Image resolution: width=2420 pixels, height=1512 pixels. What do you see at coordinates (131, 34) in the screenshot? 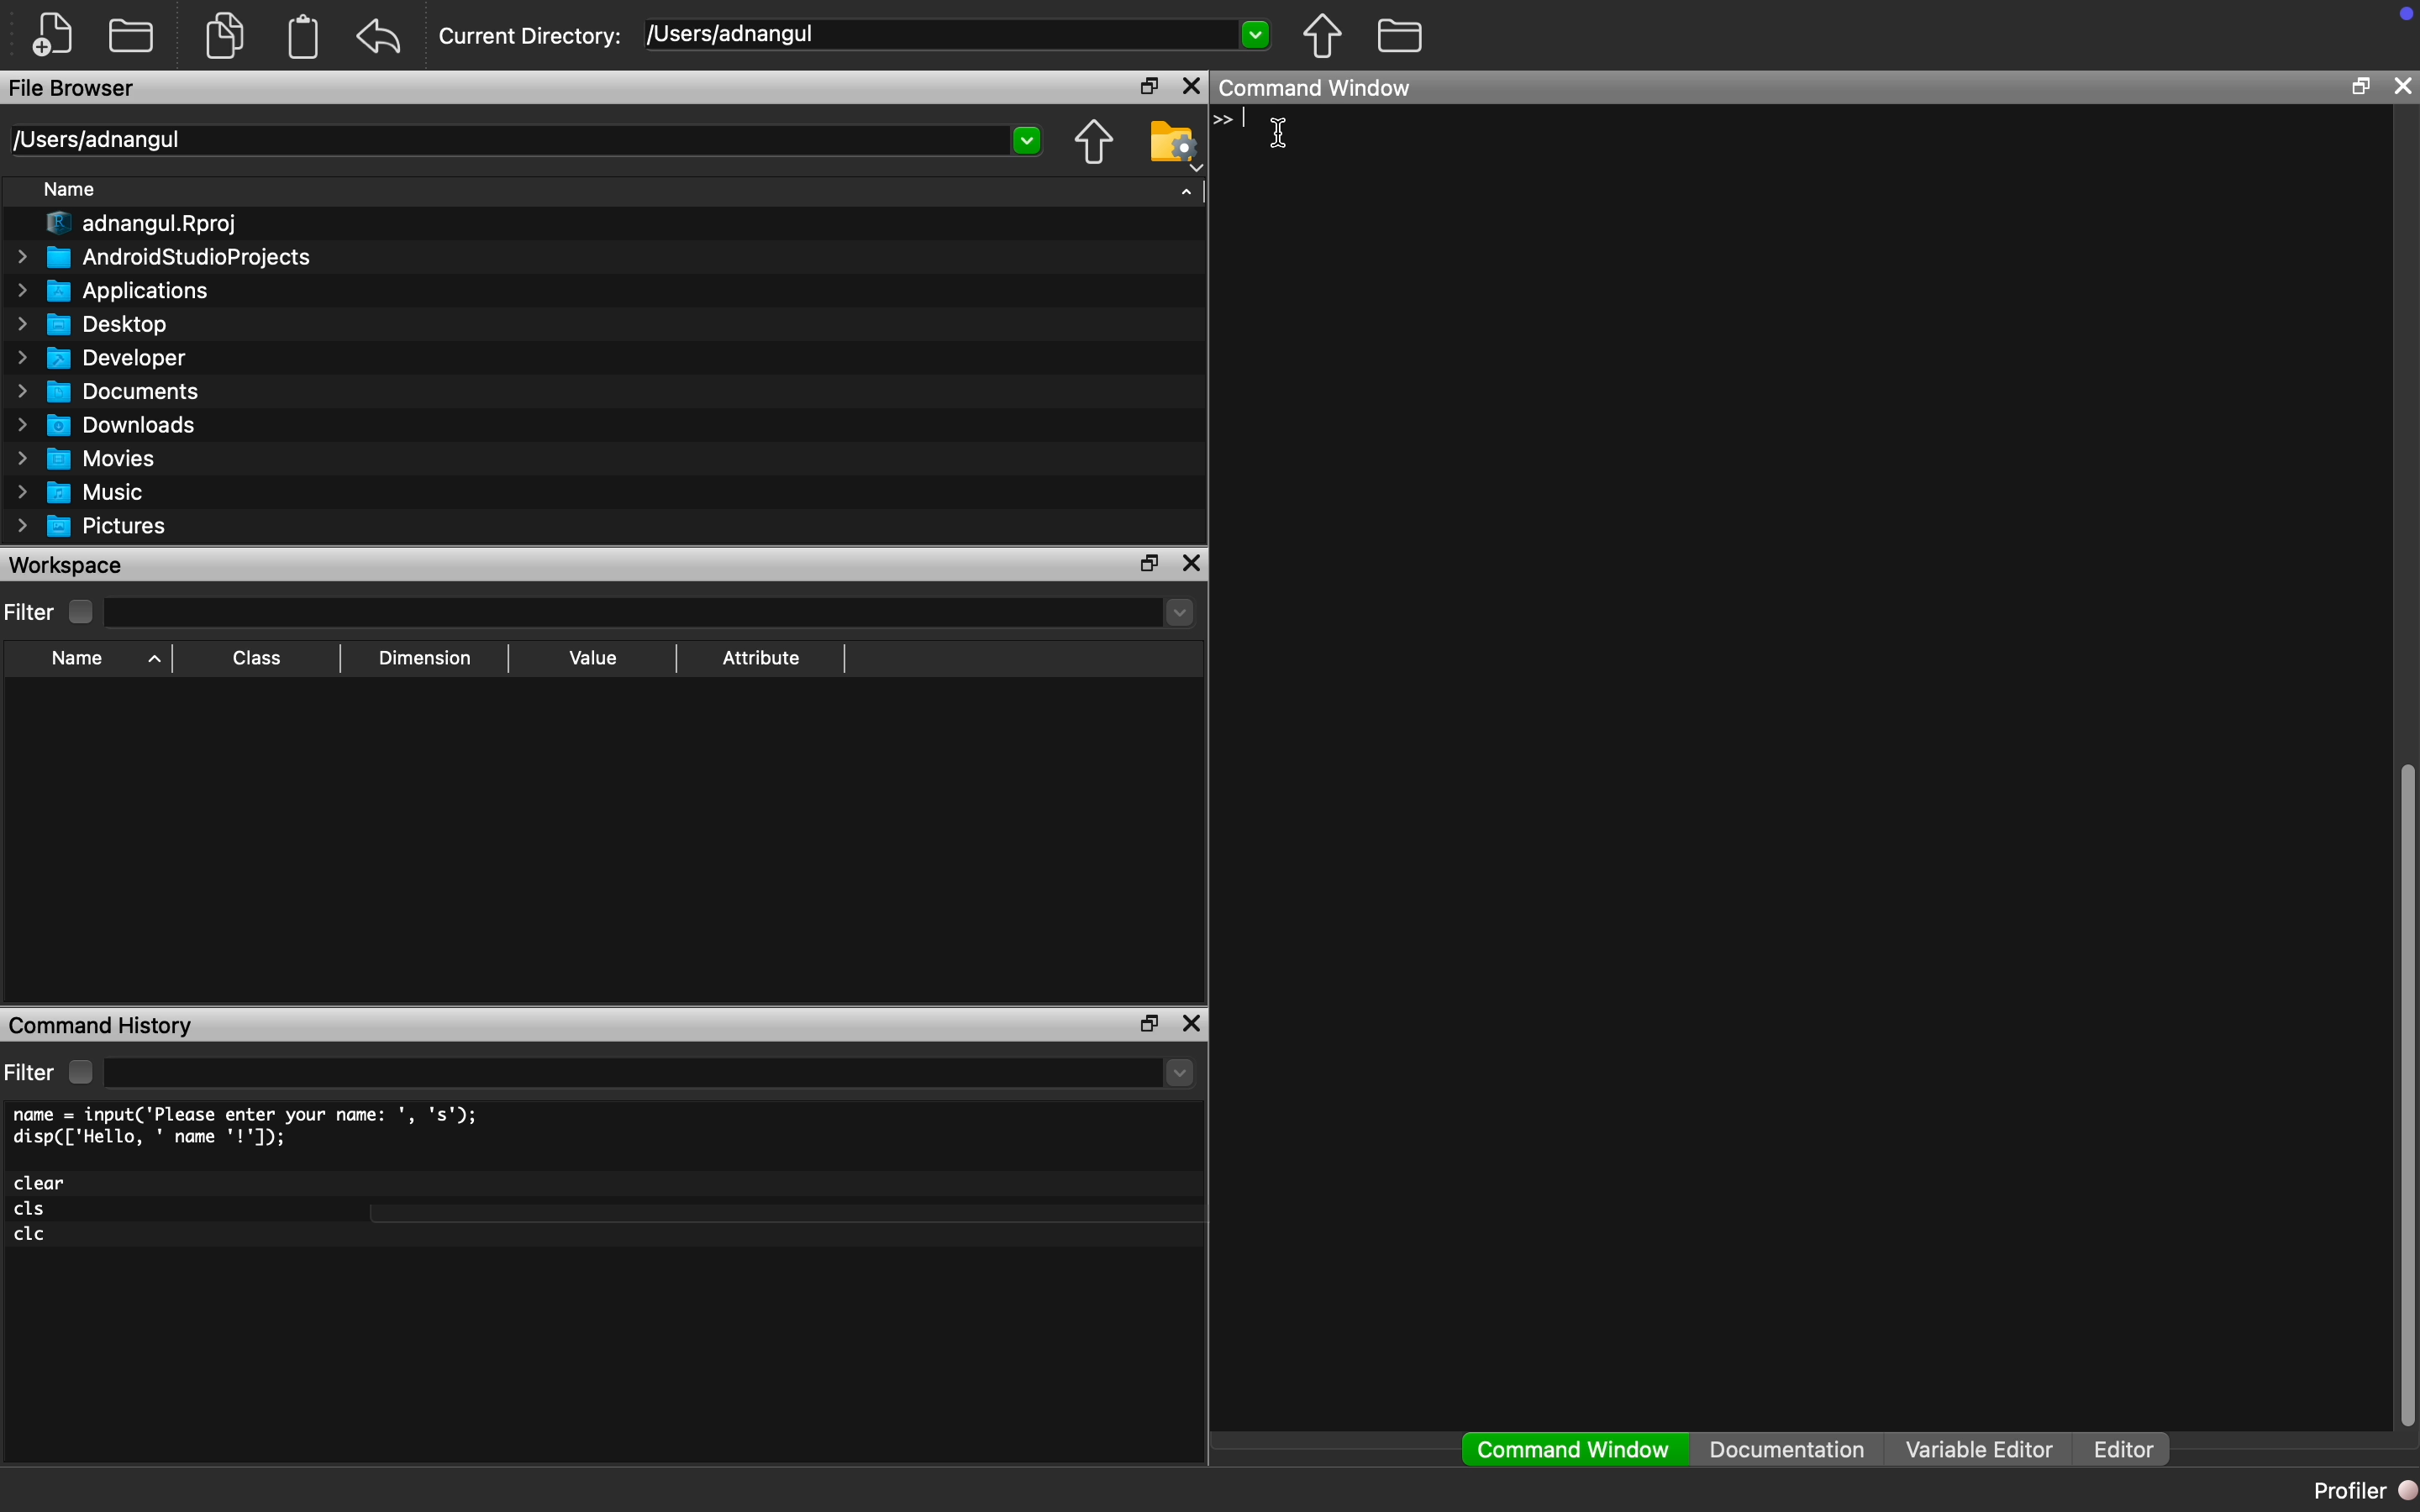
I see `Folder` at bounding box center [131, 34].